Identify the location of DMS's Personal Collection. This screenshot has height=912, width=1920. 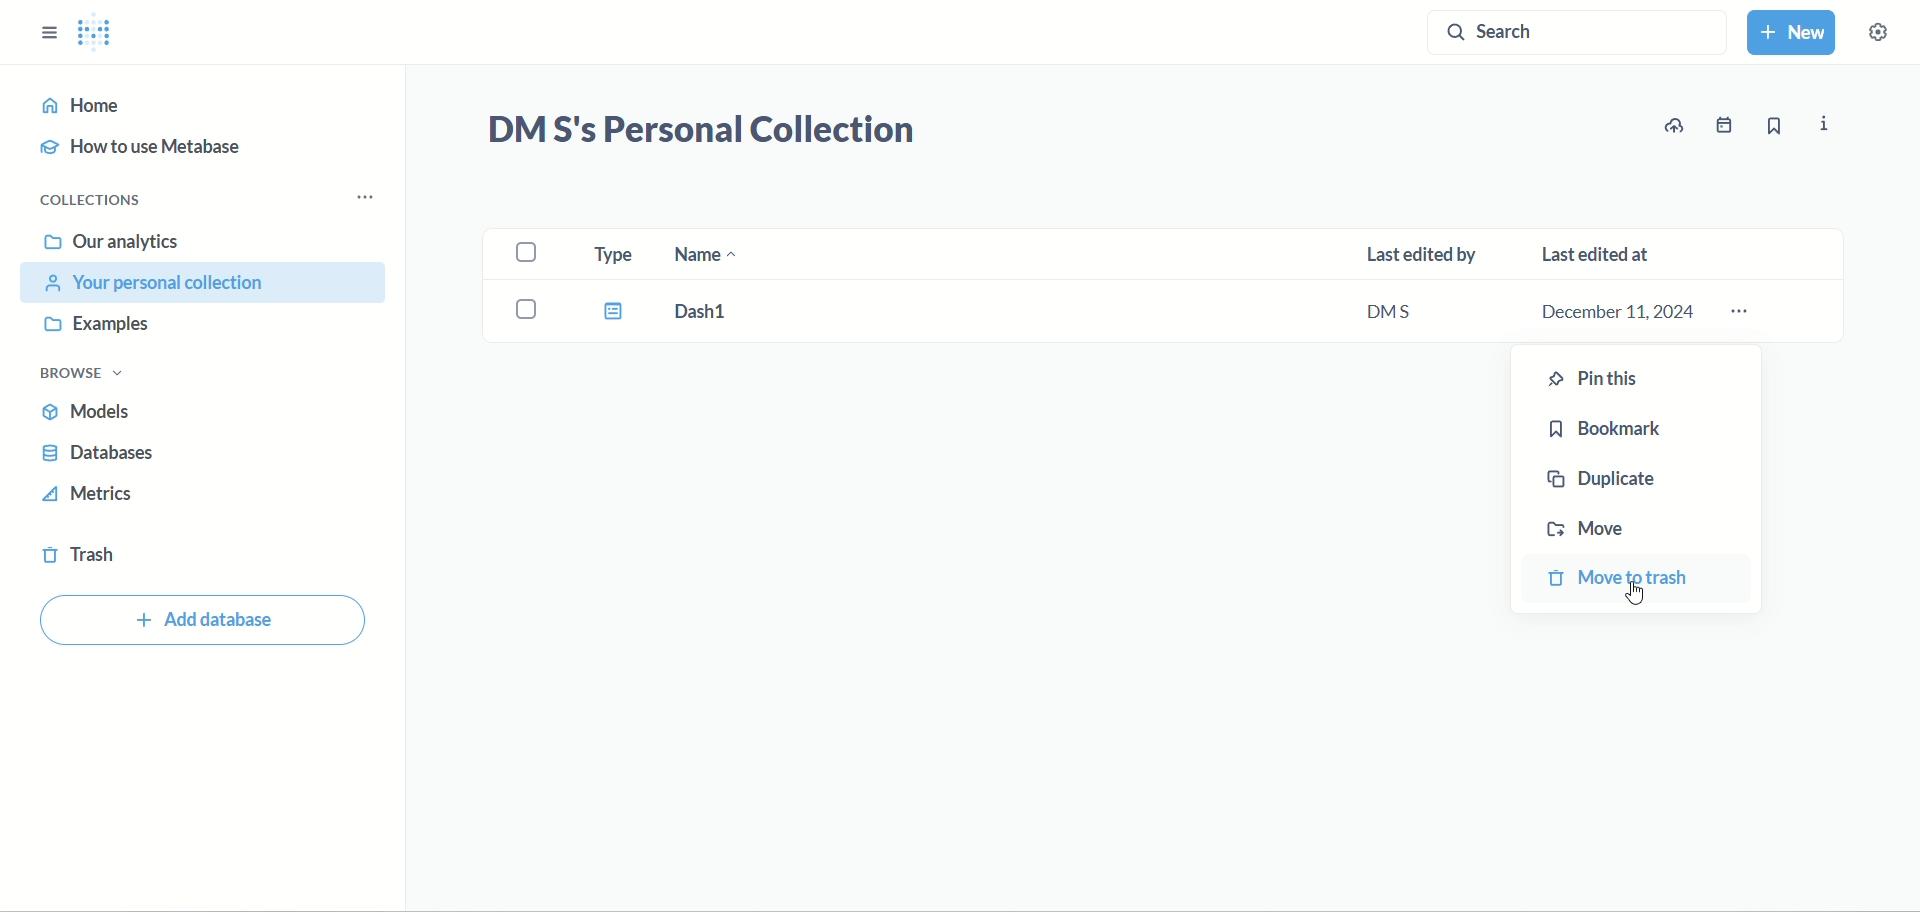
(700, 132).